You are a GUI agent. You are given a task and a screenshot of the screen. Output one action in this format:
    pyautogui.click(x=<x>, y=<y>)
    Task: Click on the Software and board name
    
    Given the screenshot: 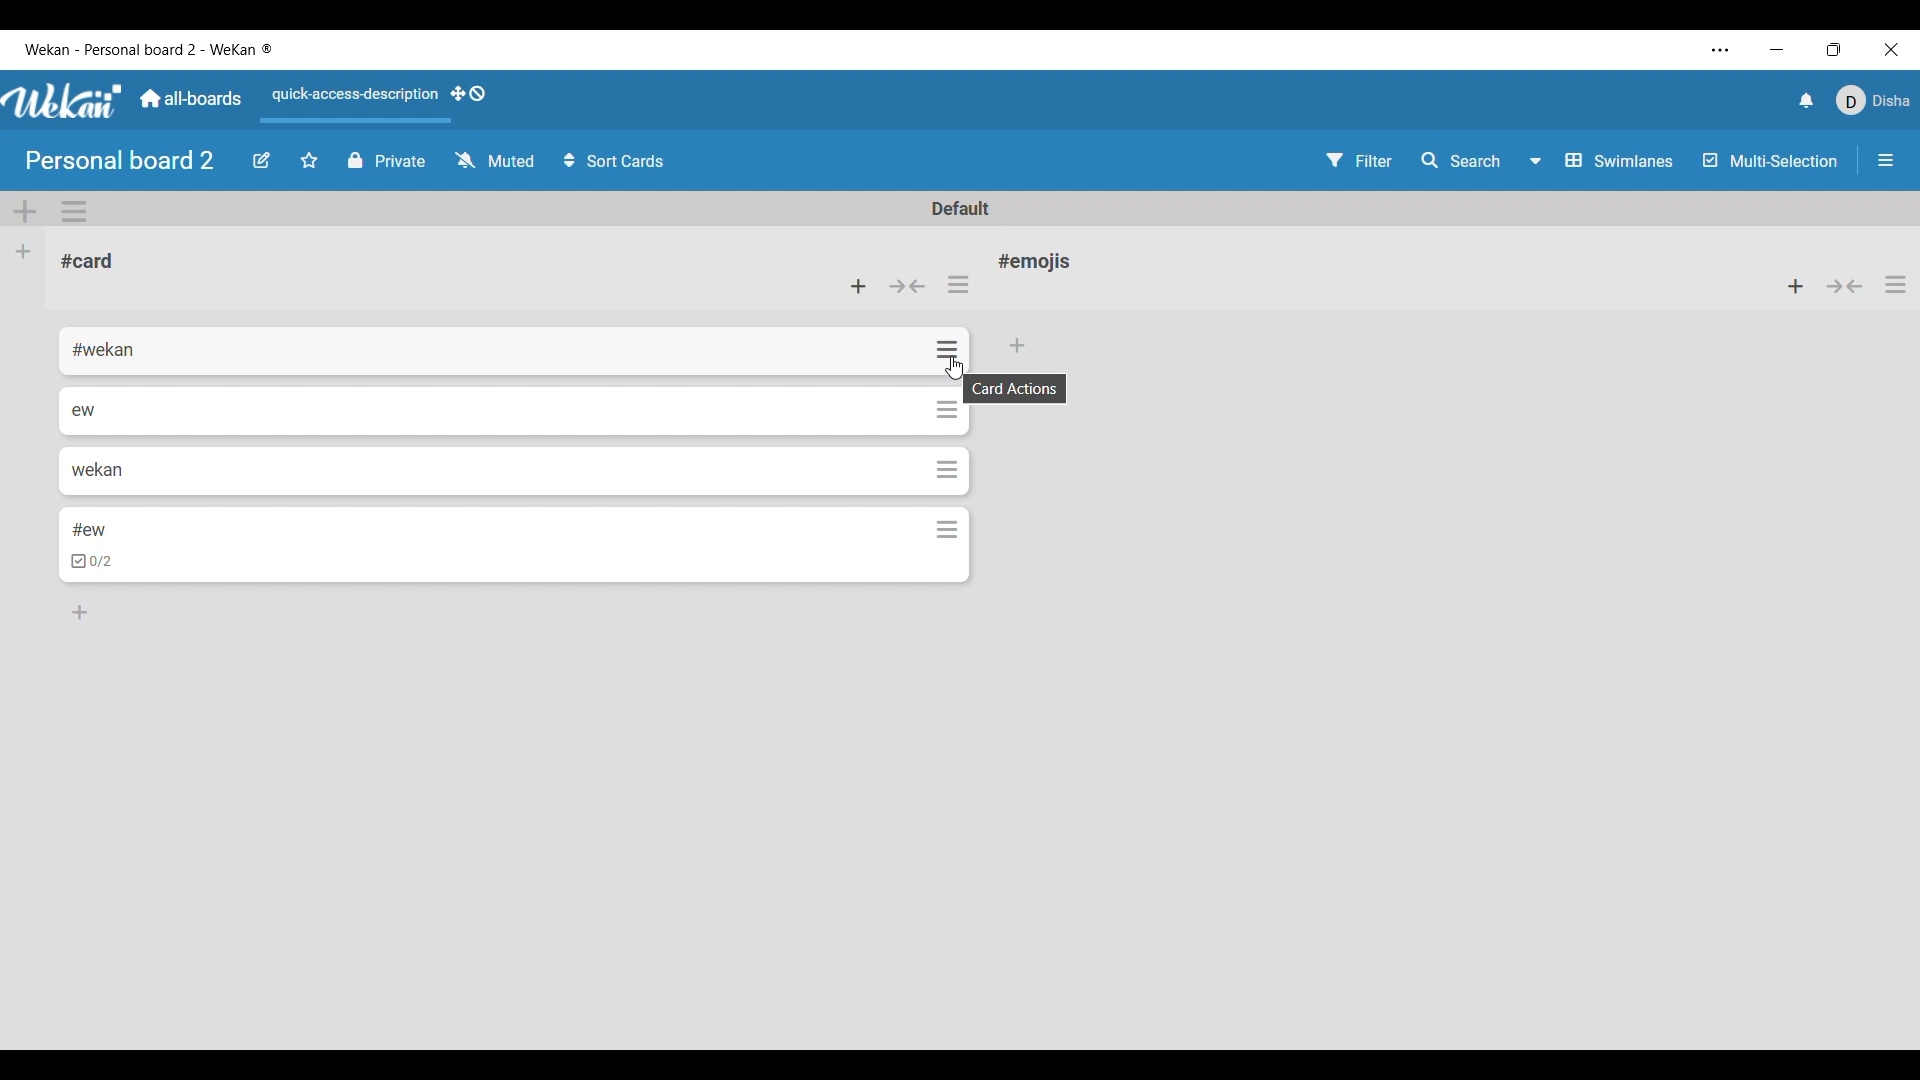 What is the action you would take?
    pyautogui.click(x=147, y=49)
    